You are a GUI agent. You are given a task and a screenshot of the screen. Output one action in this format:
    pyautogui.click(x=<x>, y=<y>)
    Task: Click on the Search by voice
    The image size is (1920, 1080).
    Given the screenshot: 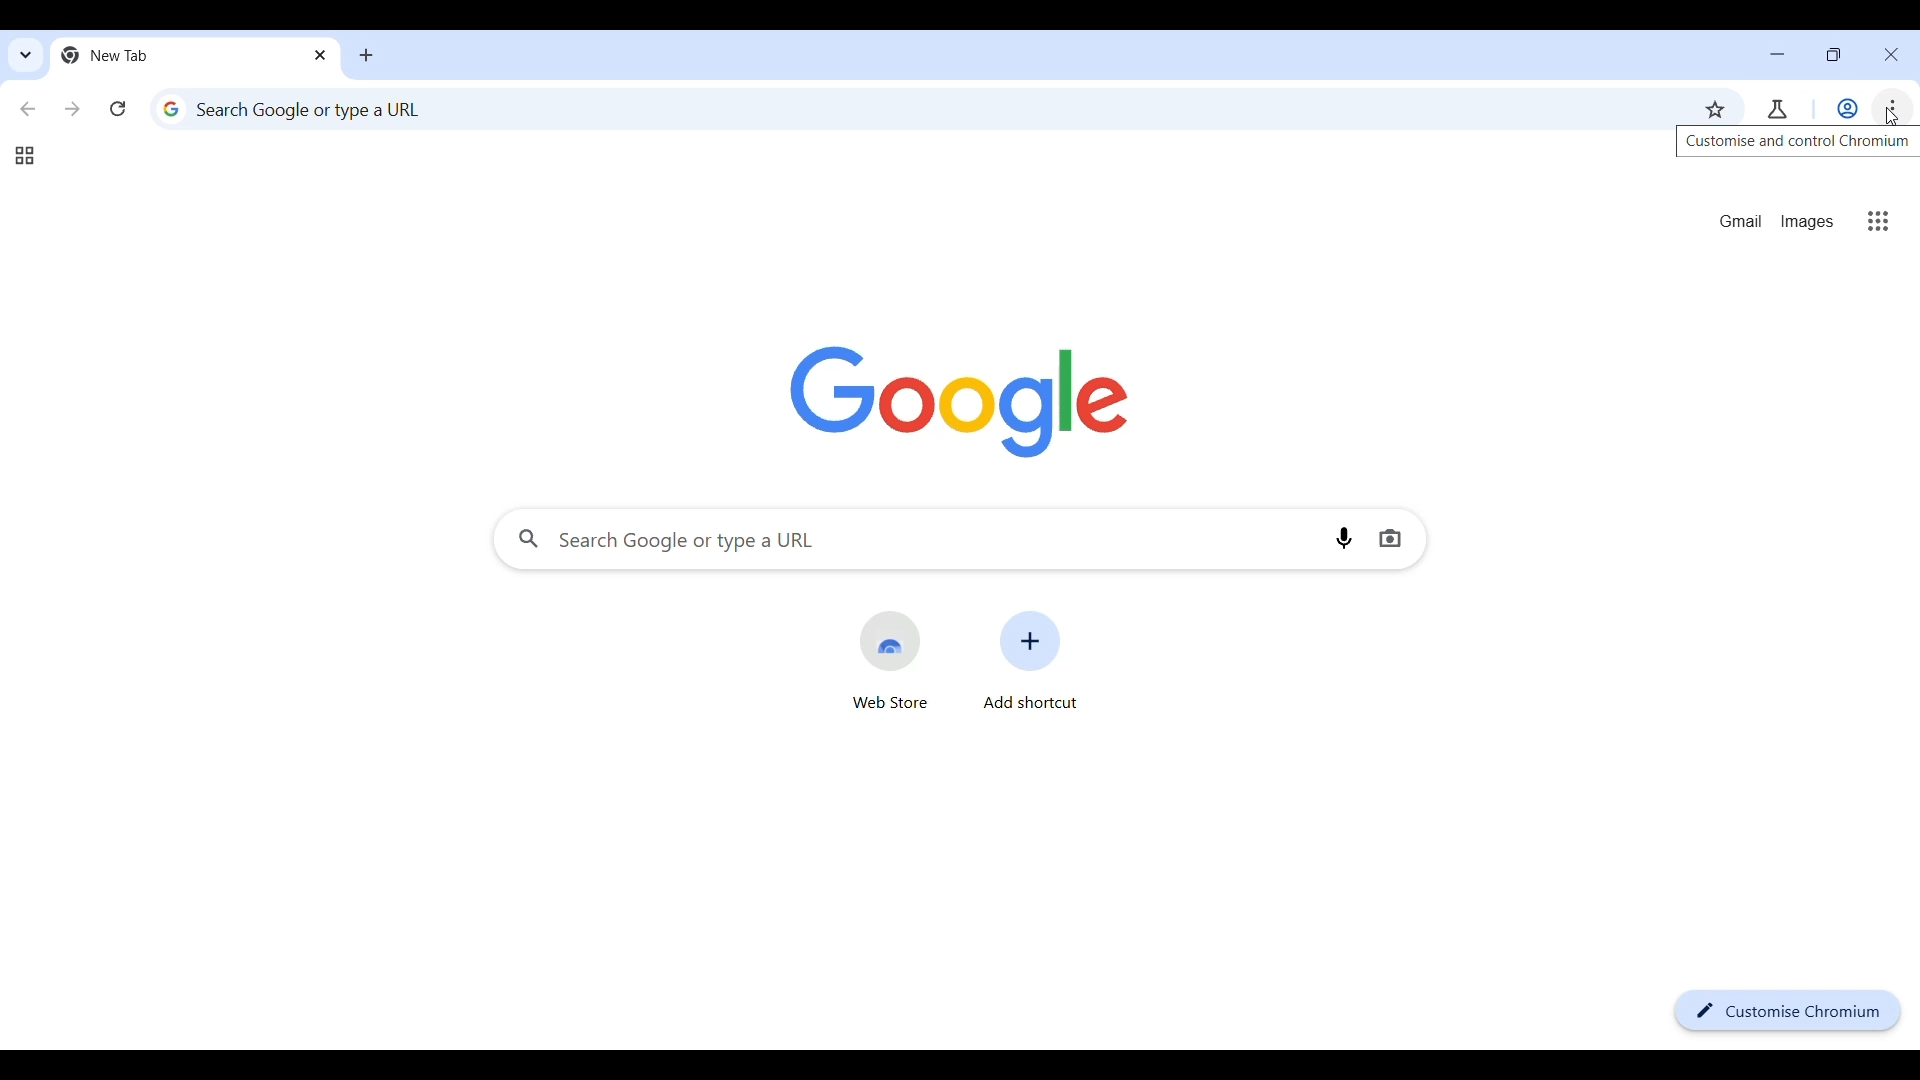 What is the action you would take?
    pyautogui.click(x=1350, y=538)
    